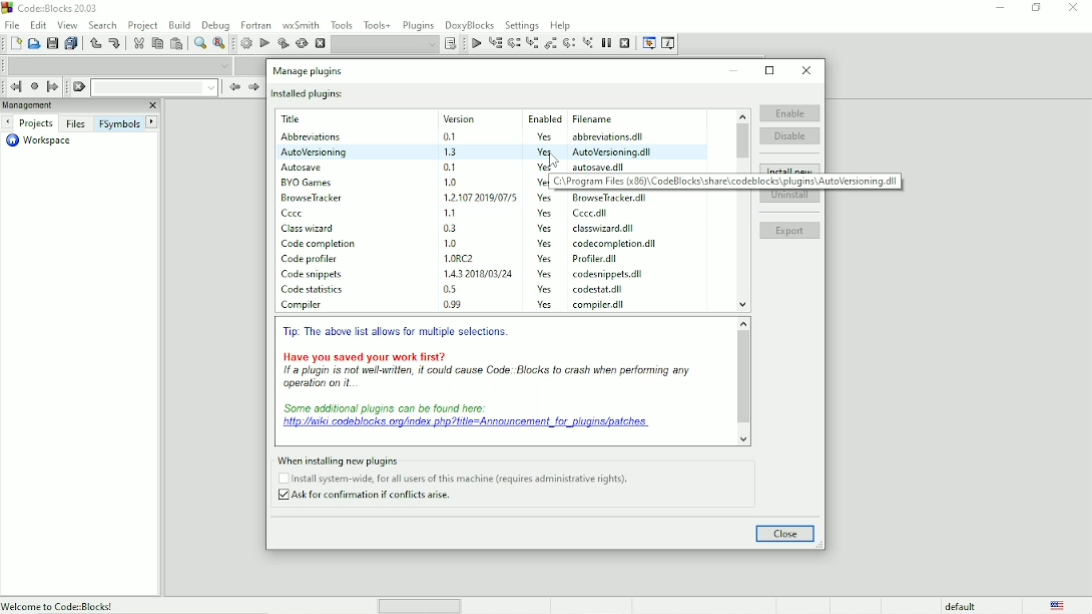 This screenshot has height=614, width=1092. What do you see at coordinates (418, 23) in the screenshot?
I see `Plugins` at bounding box center [418, 23].